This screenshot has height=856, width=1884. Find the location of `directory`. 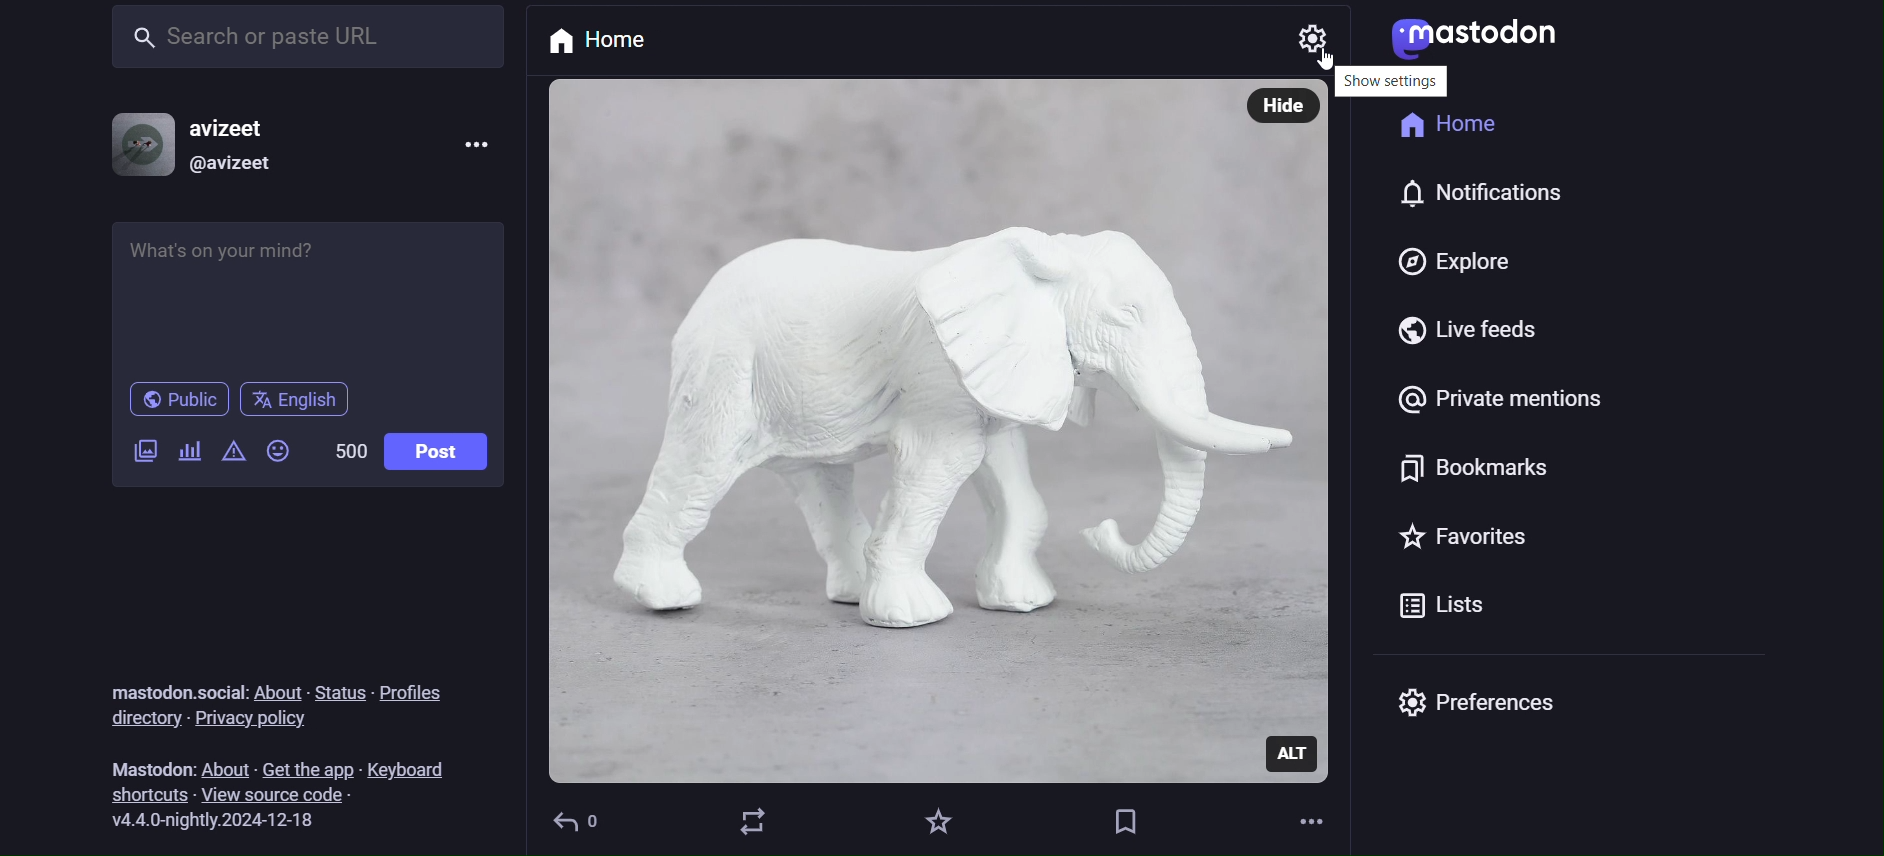

directory is located at coordinates (141, 718).